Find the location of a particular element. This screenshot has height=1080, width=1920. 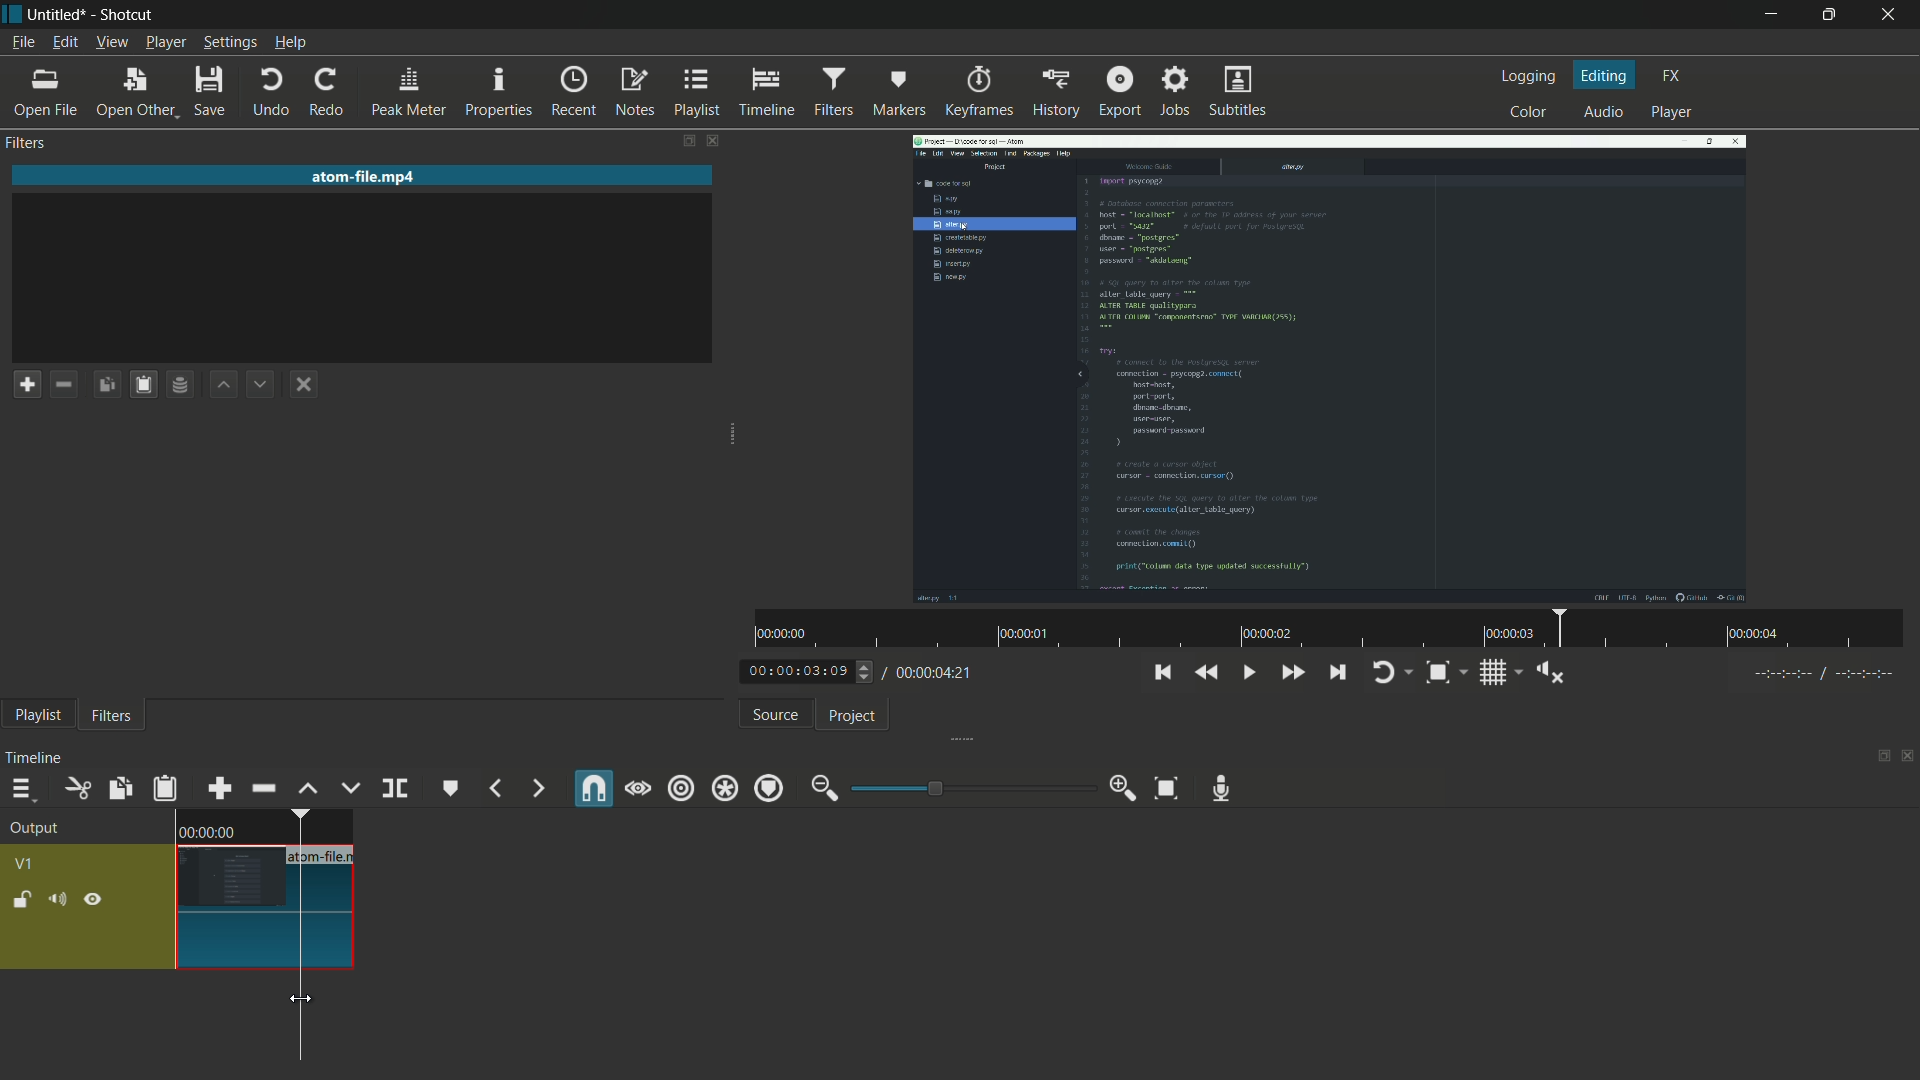

editing is located at coordinates (1605, 75).